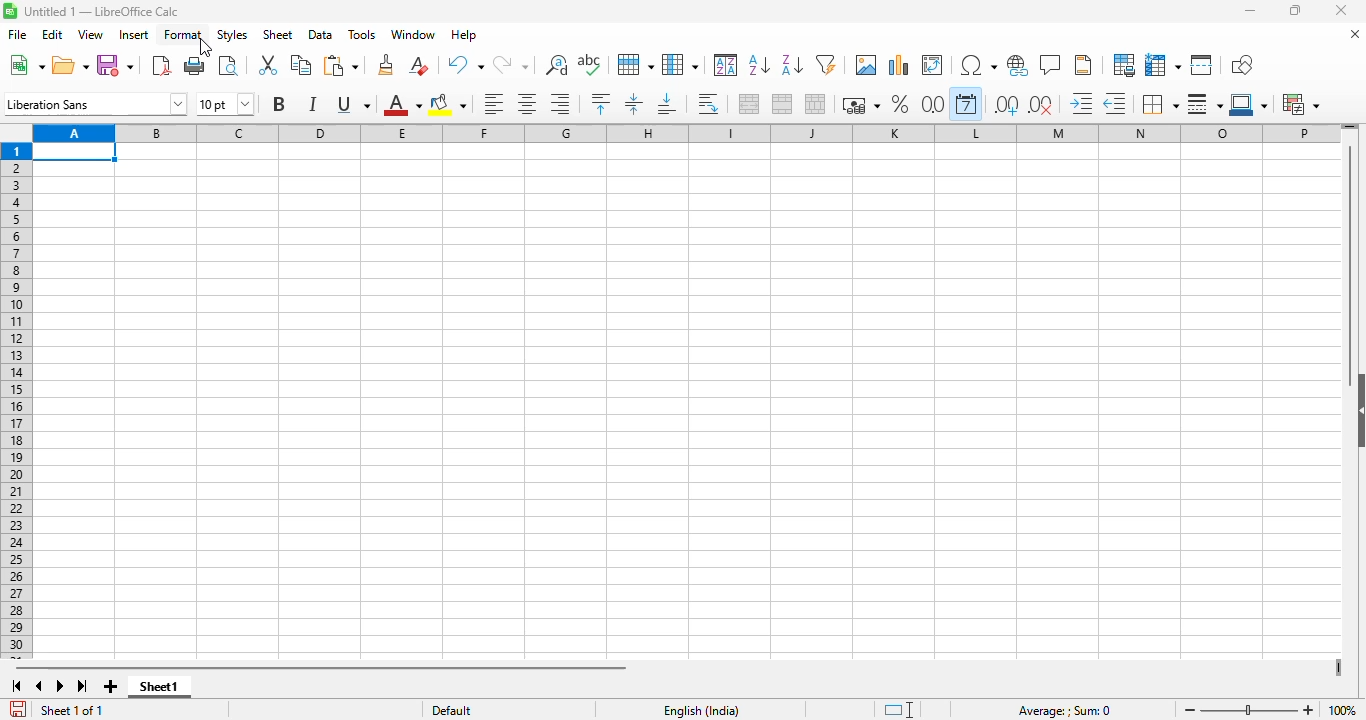  Describe the element at coordinates (1201, 65) in the screenshot. I see `split window` at that location.